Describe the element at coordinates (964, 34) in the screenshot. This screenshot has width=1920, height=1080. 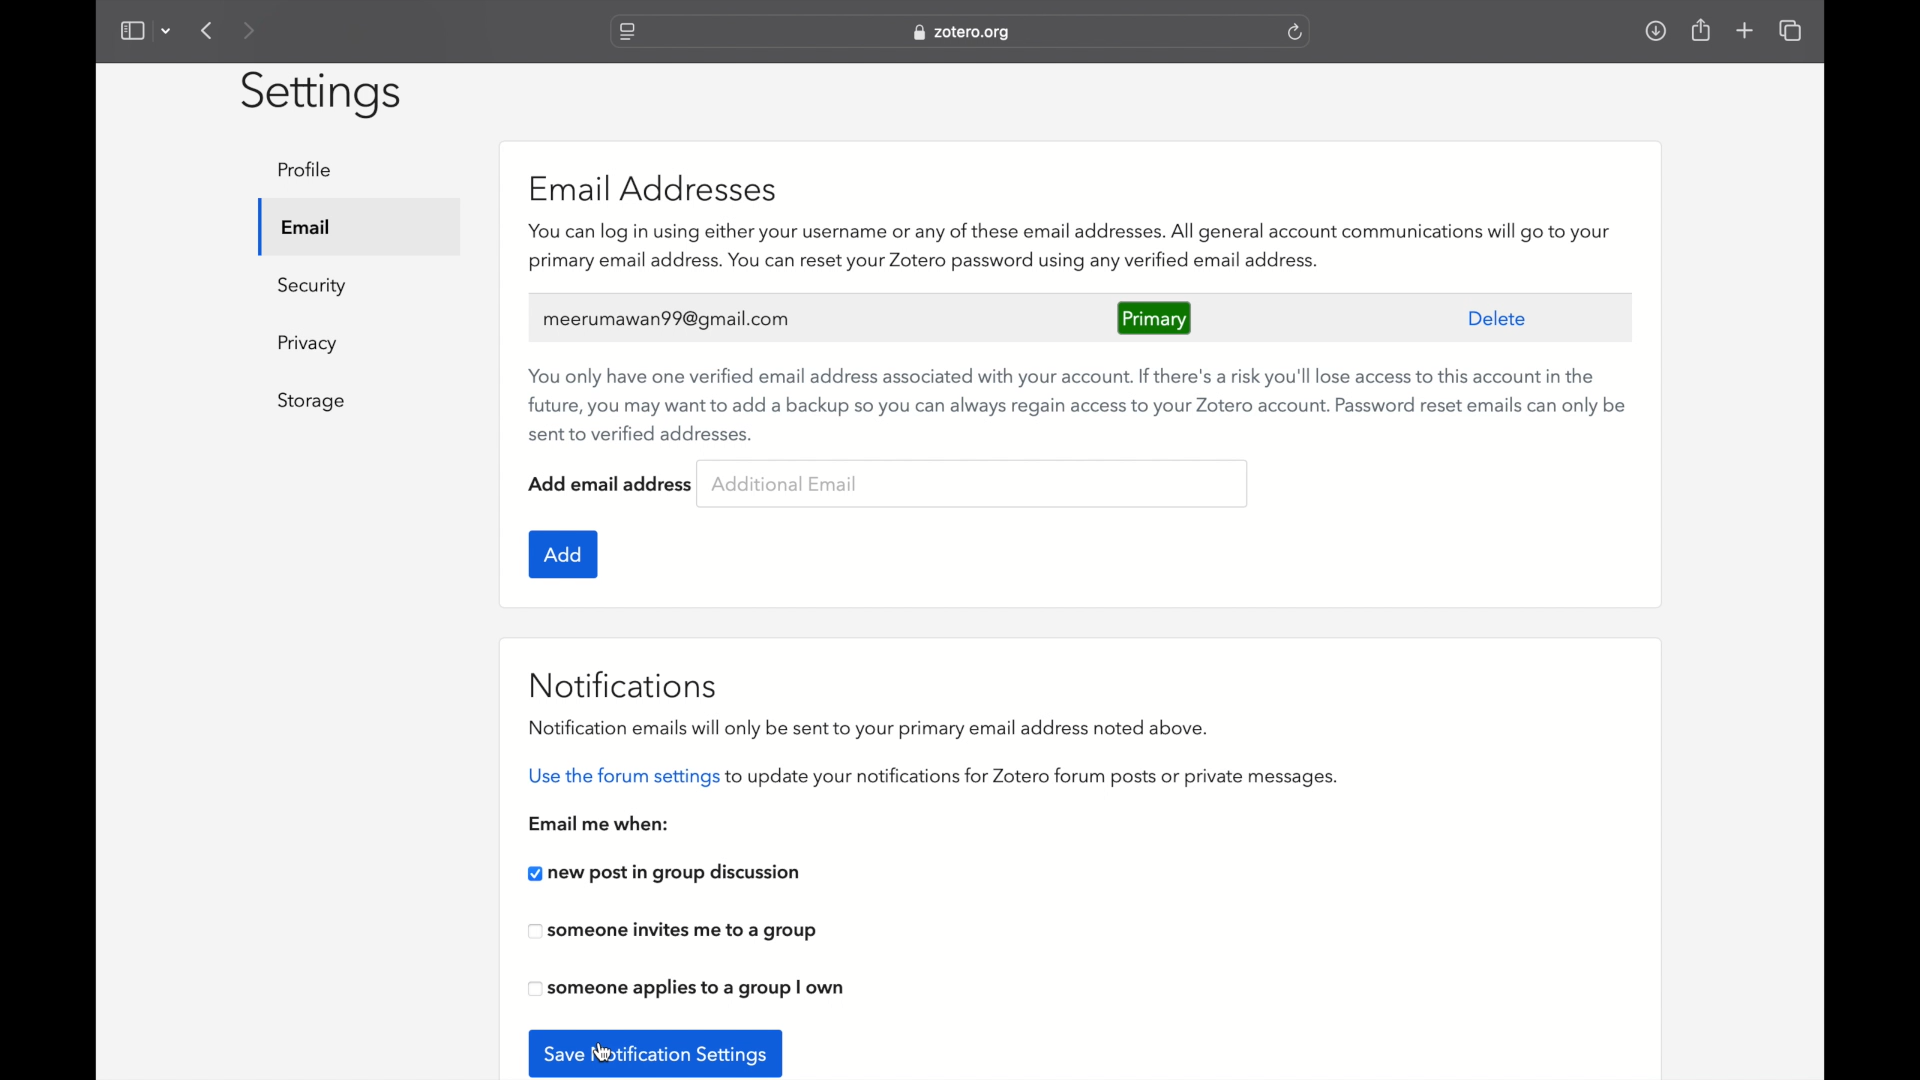
I see `web address` at that location.